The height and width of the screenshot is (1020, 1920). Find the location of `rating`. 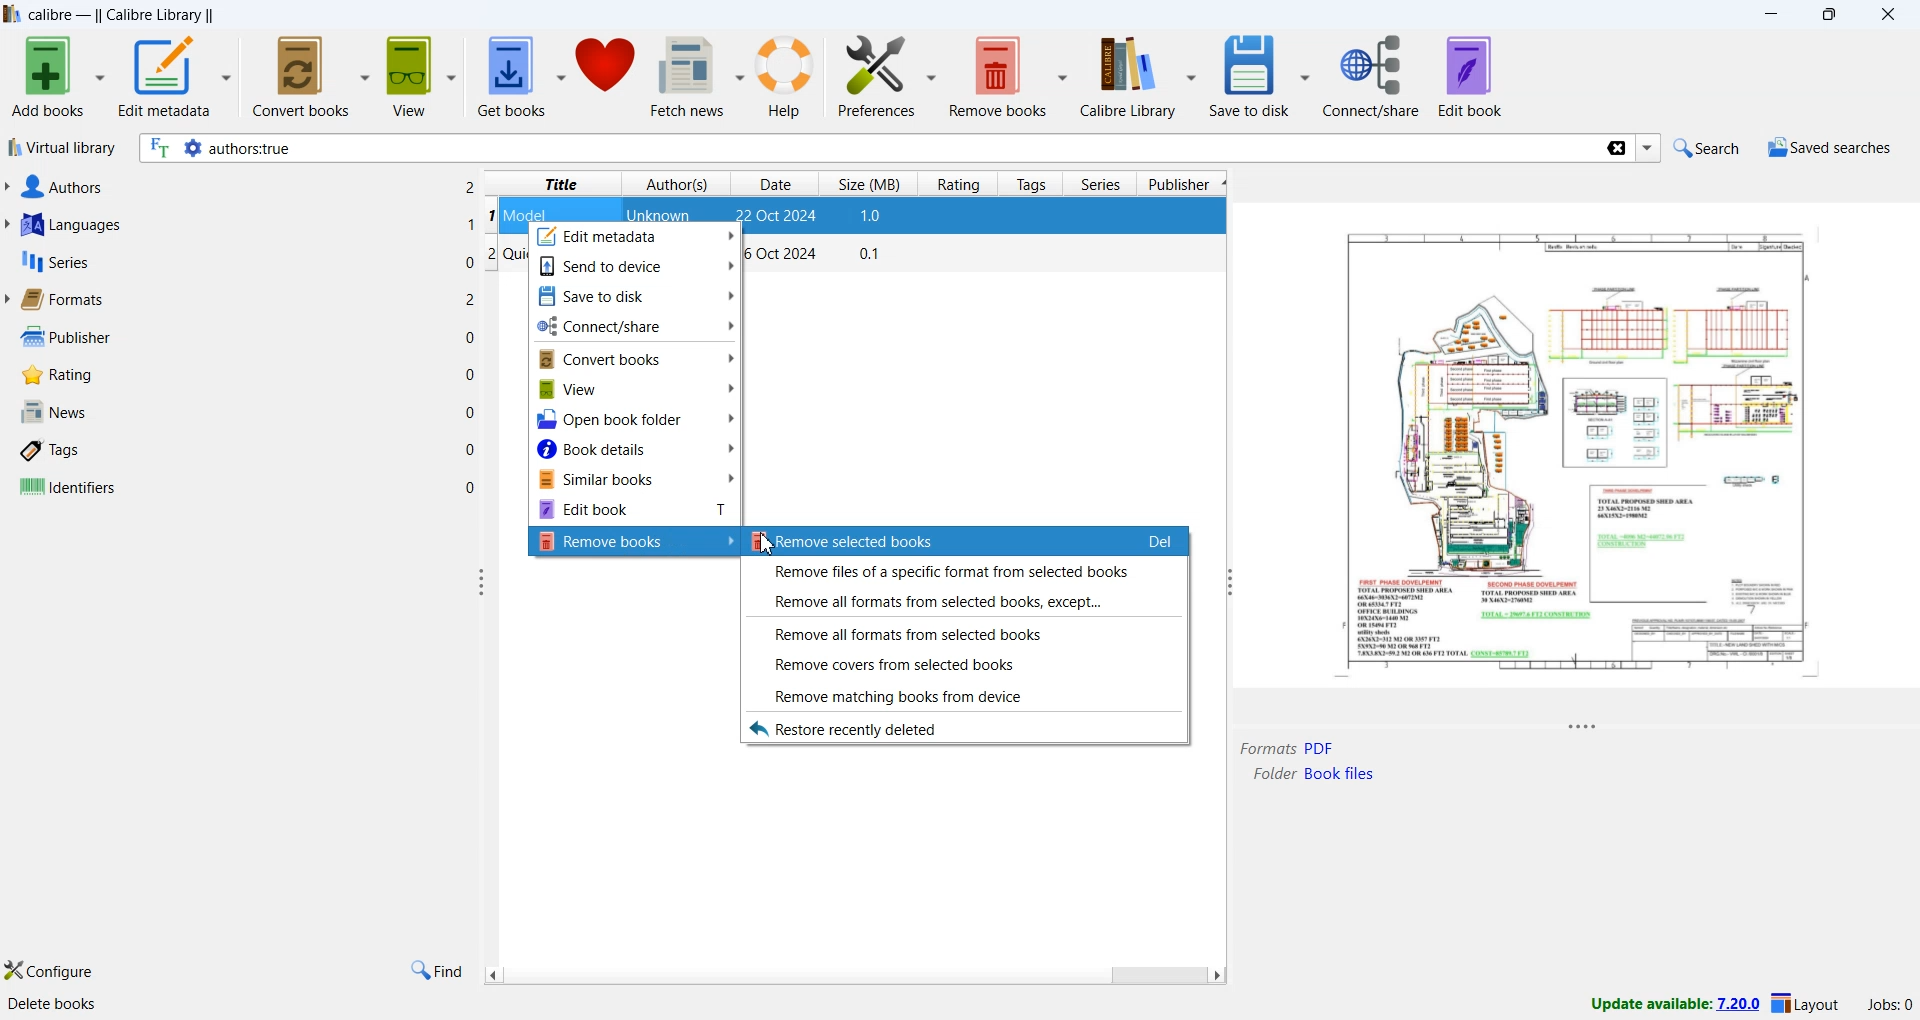

rating is located at coordinates (958, 185).